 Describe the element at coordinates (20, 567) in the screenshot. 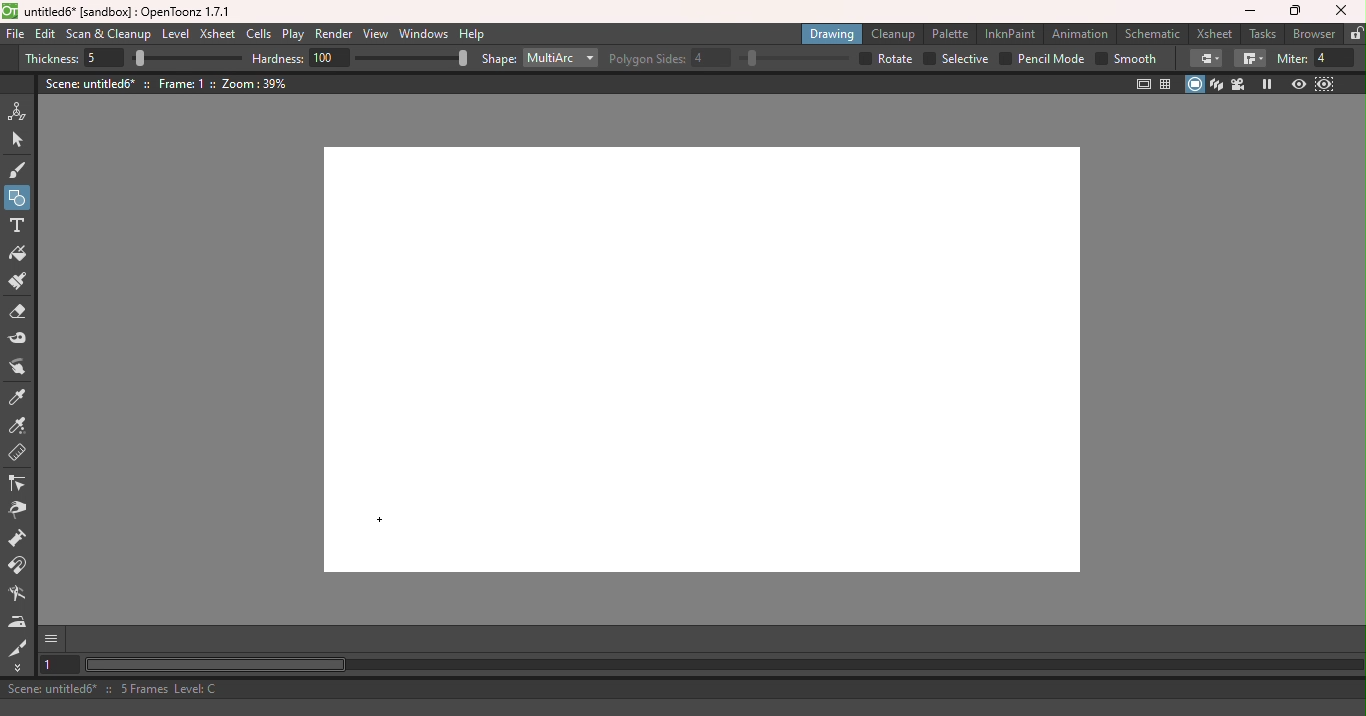

I see `Magnet tool` at that location.